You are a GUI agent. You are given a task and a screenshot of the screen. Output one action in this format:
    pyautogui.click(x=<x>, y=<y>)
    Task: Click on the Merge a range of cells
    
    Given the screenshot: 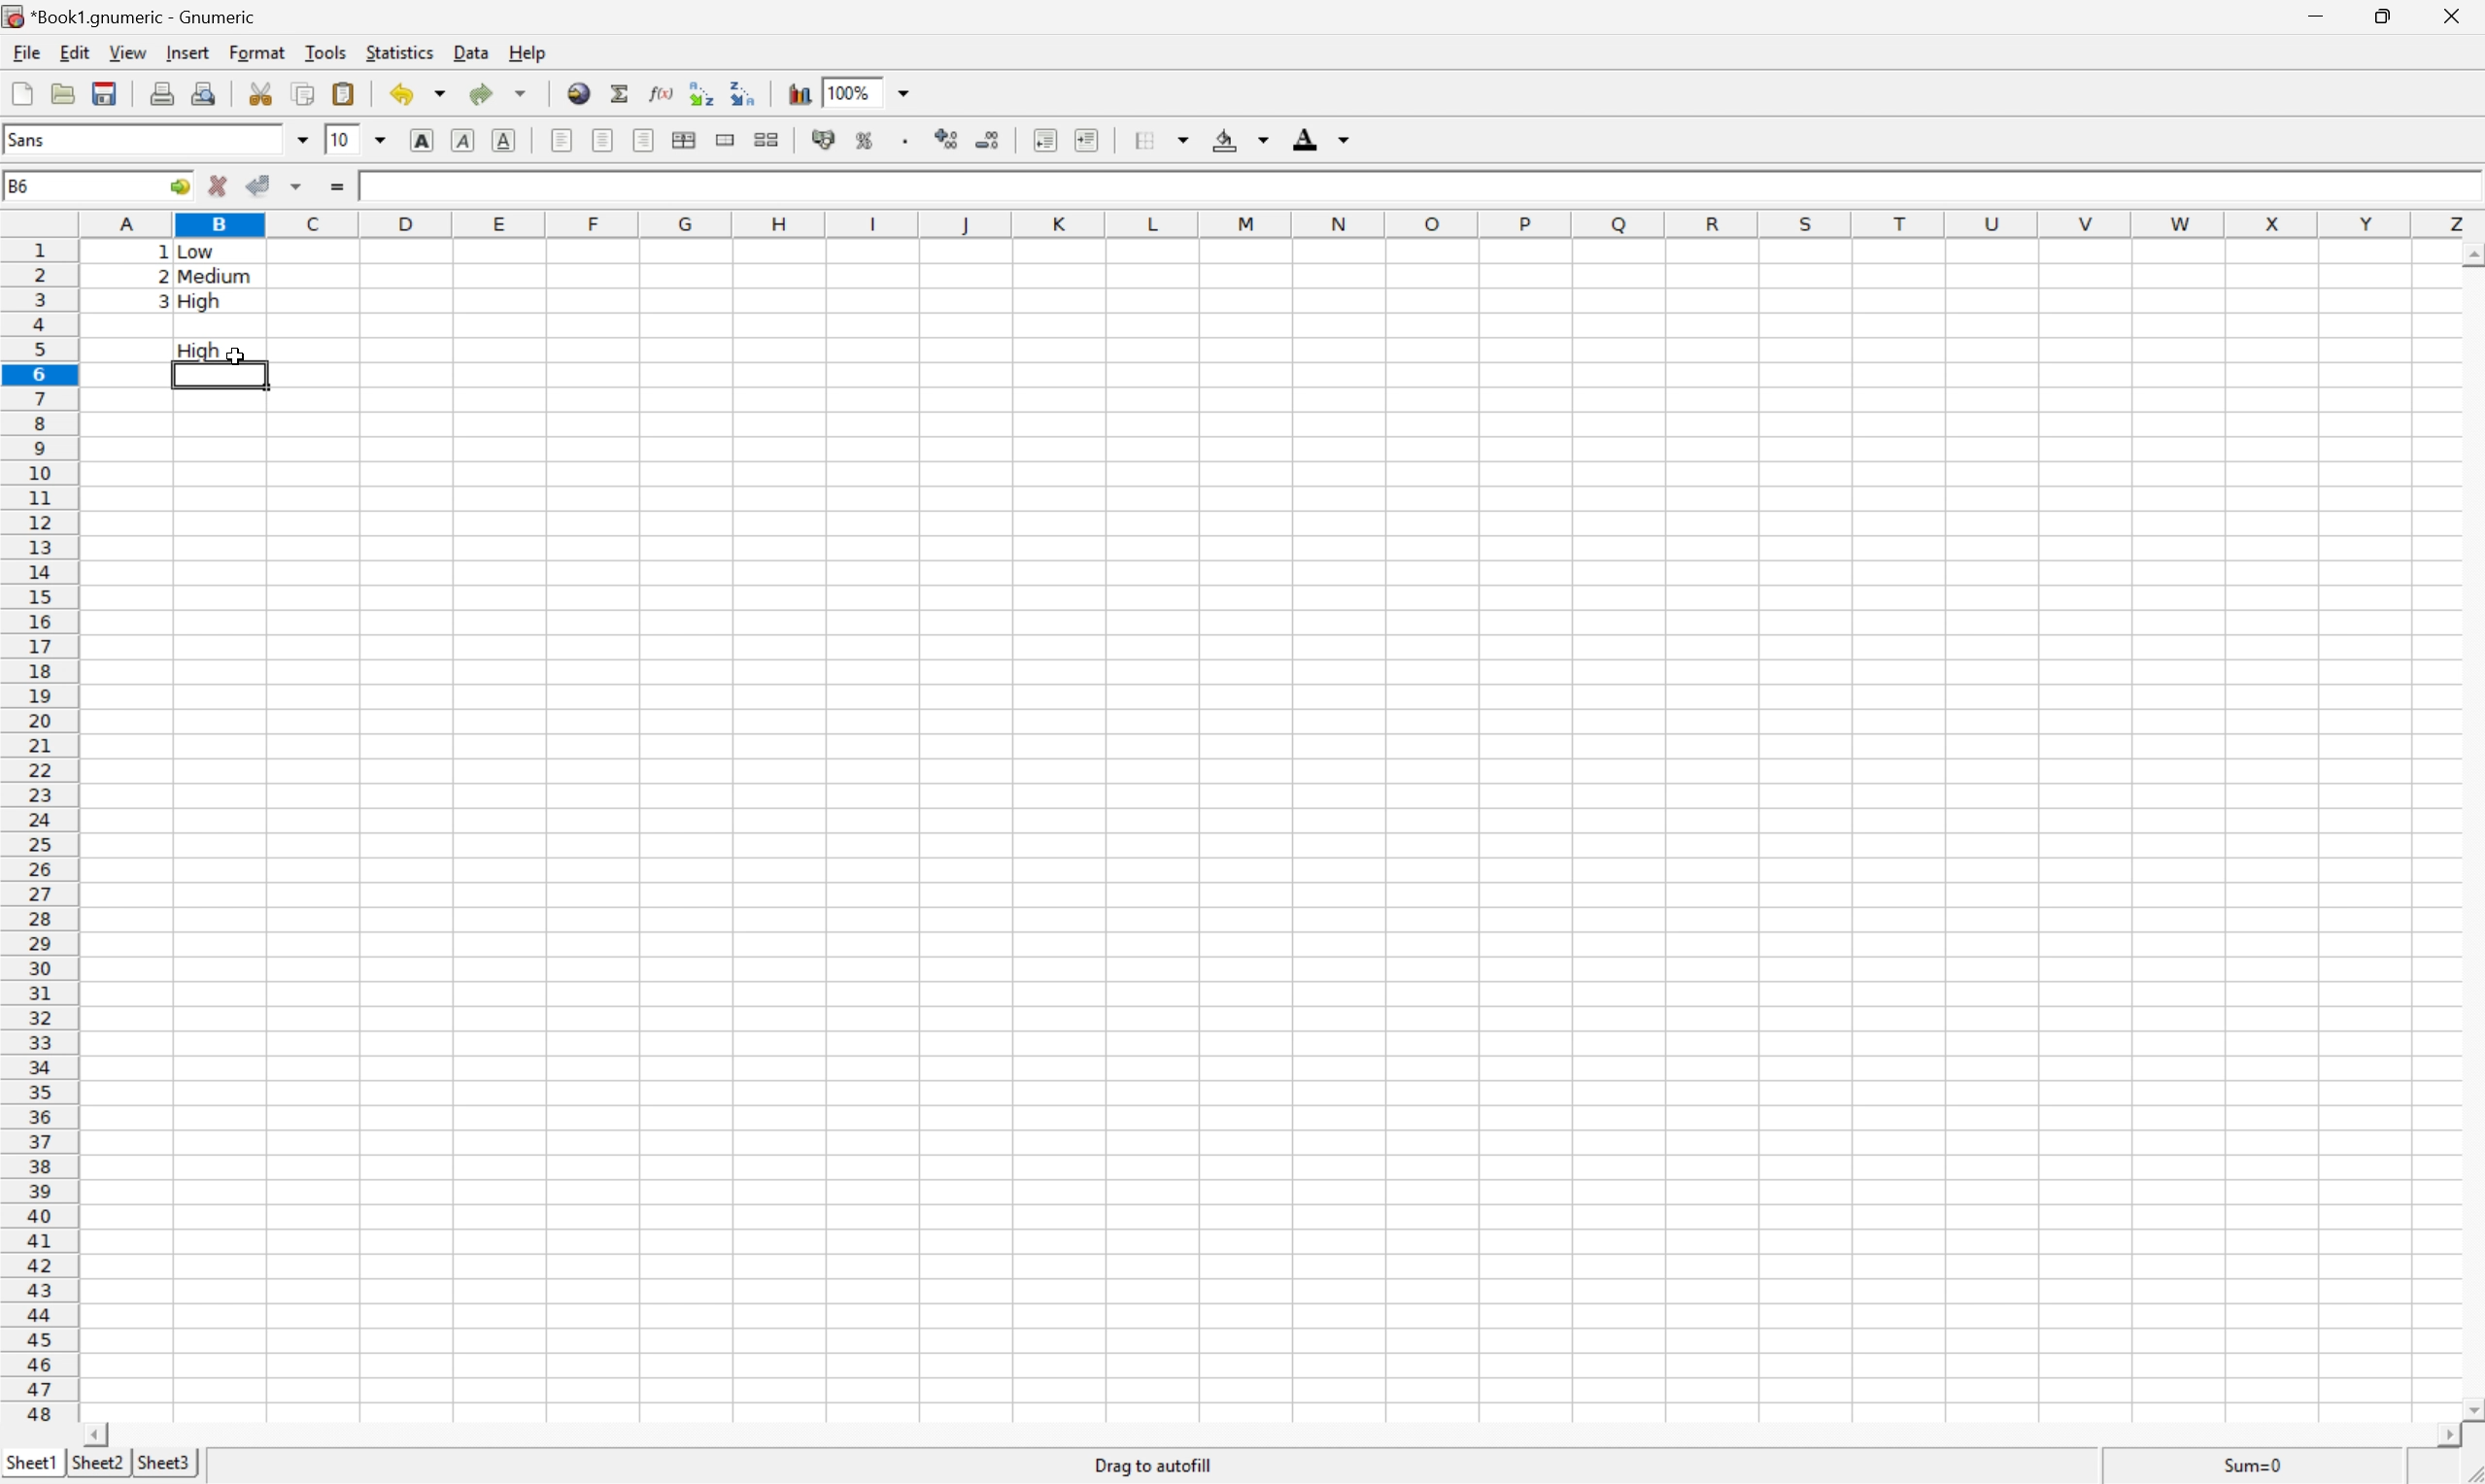 What is the action you would take?
    pyautogui.click(x=726, y=140)
    